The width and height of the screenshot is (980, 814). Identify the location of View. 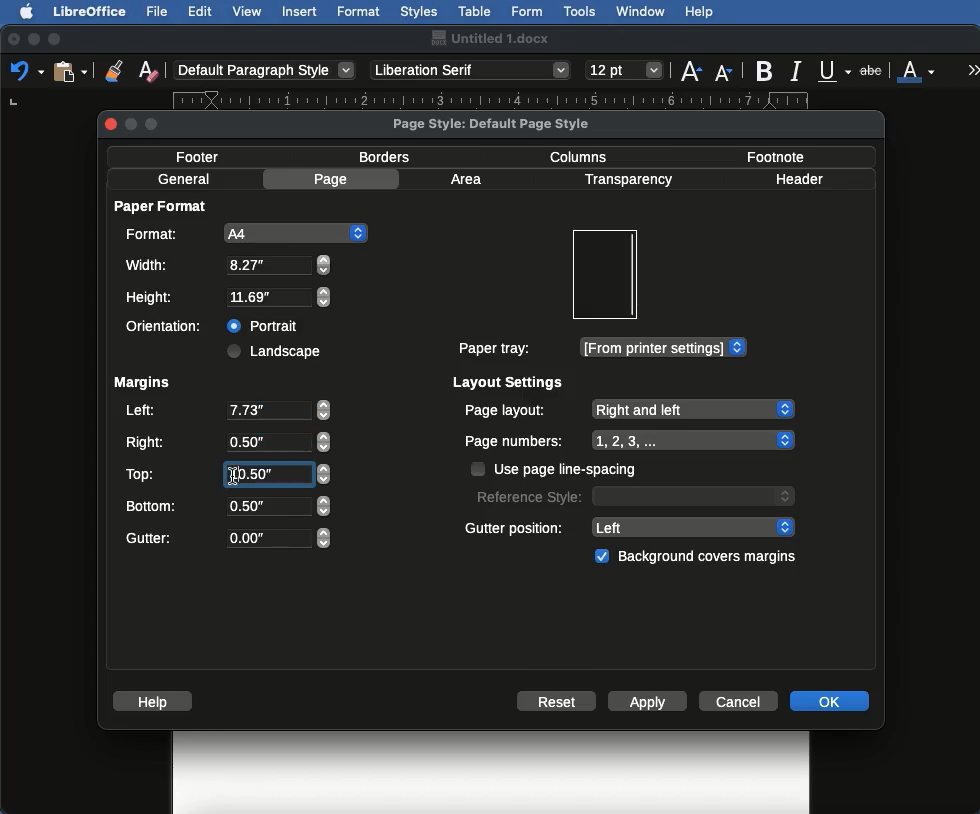
(248, 11).